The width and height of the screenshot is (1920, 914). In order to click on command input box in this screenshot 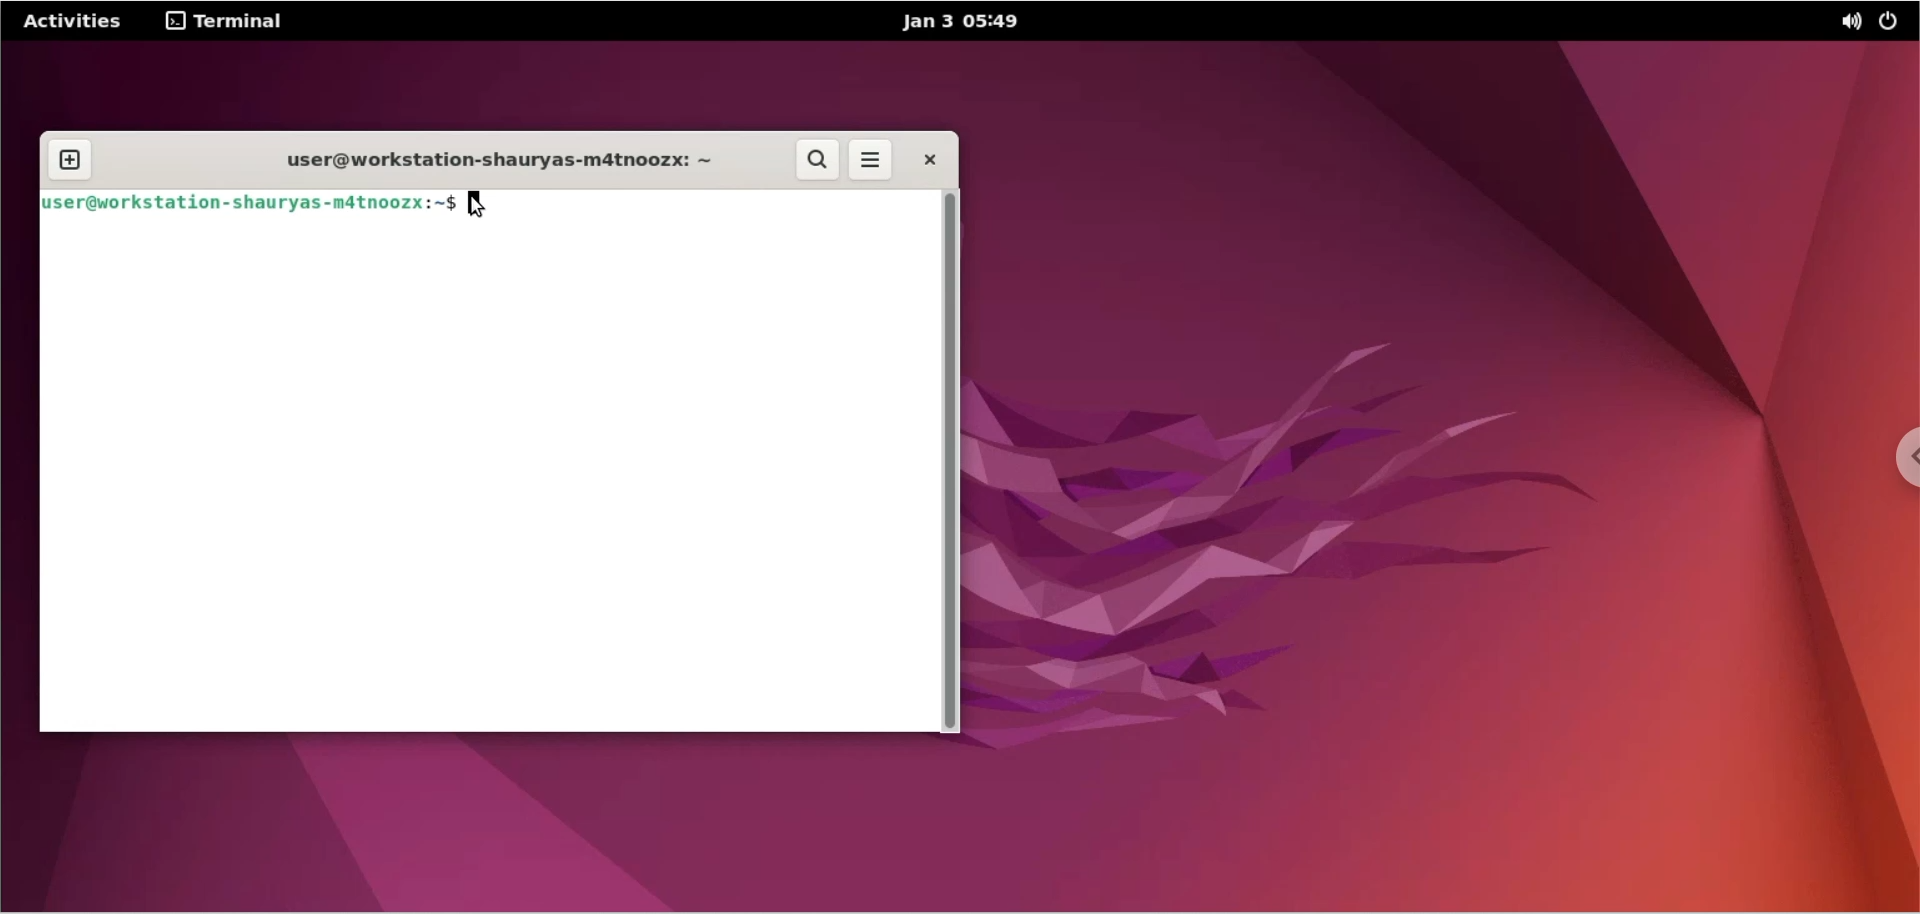, I will do `click(722, 204)`.